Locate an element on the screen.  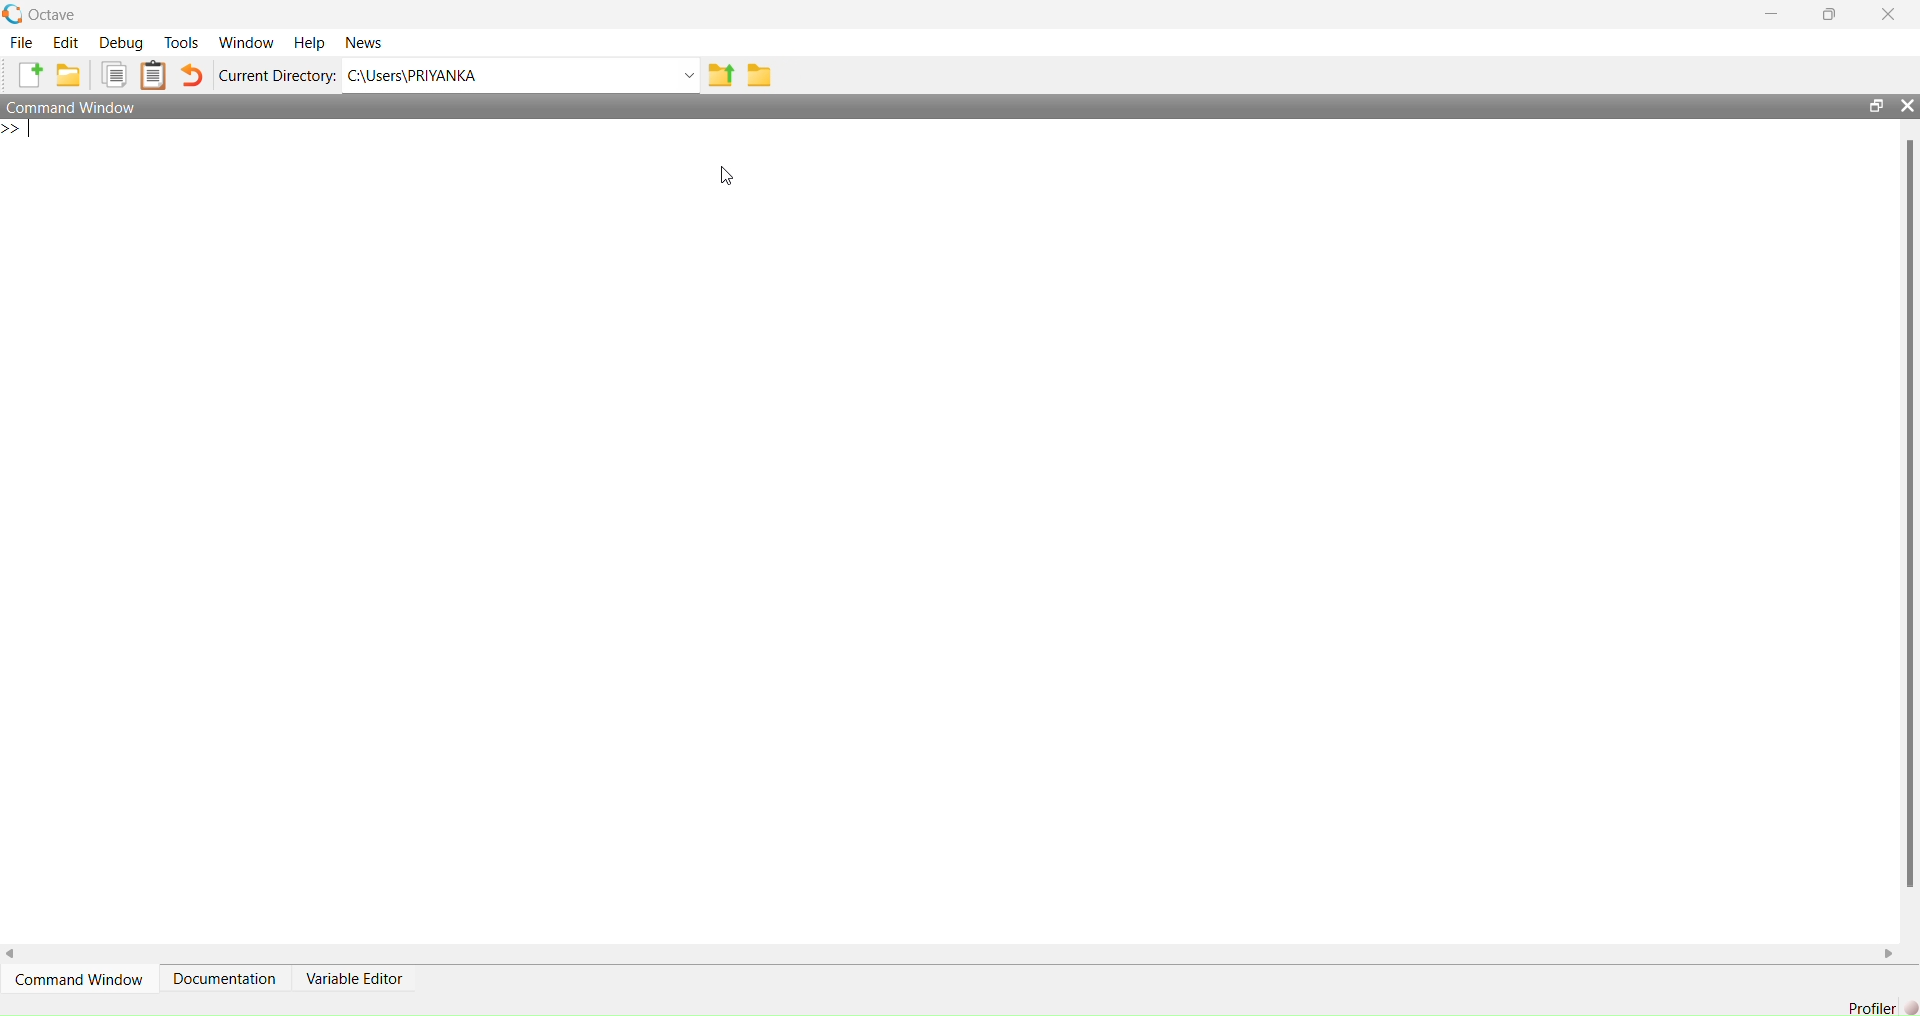
‘Command Window is located at coordinates (80, 978).